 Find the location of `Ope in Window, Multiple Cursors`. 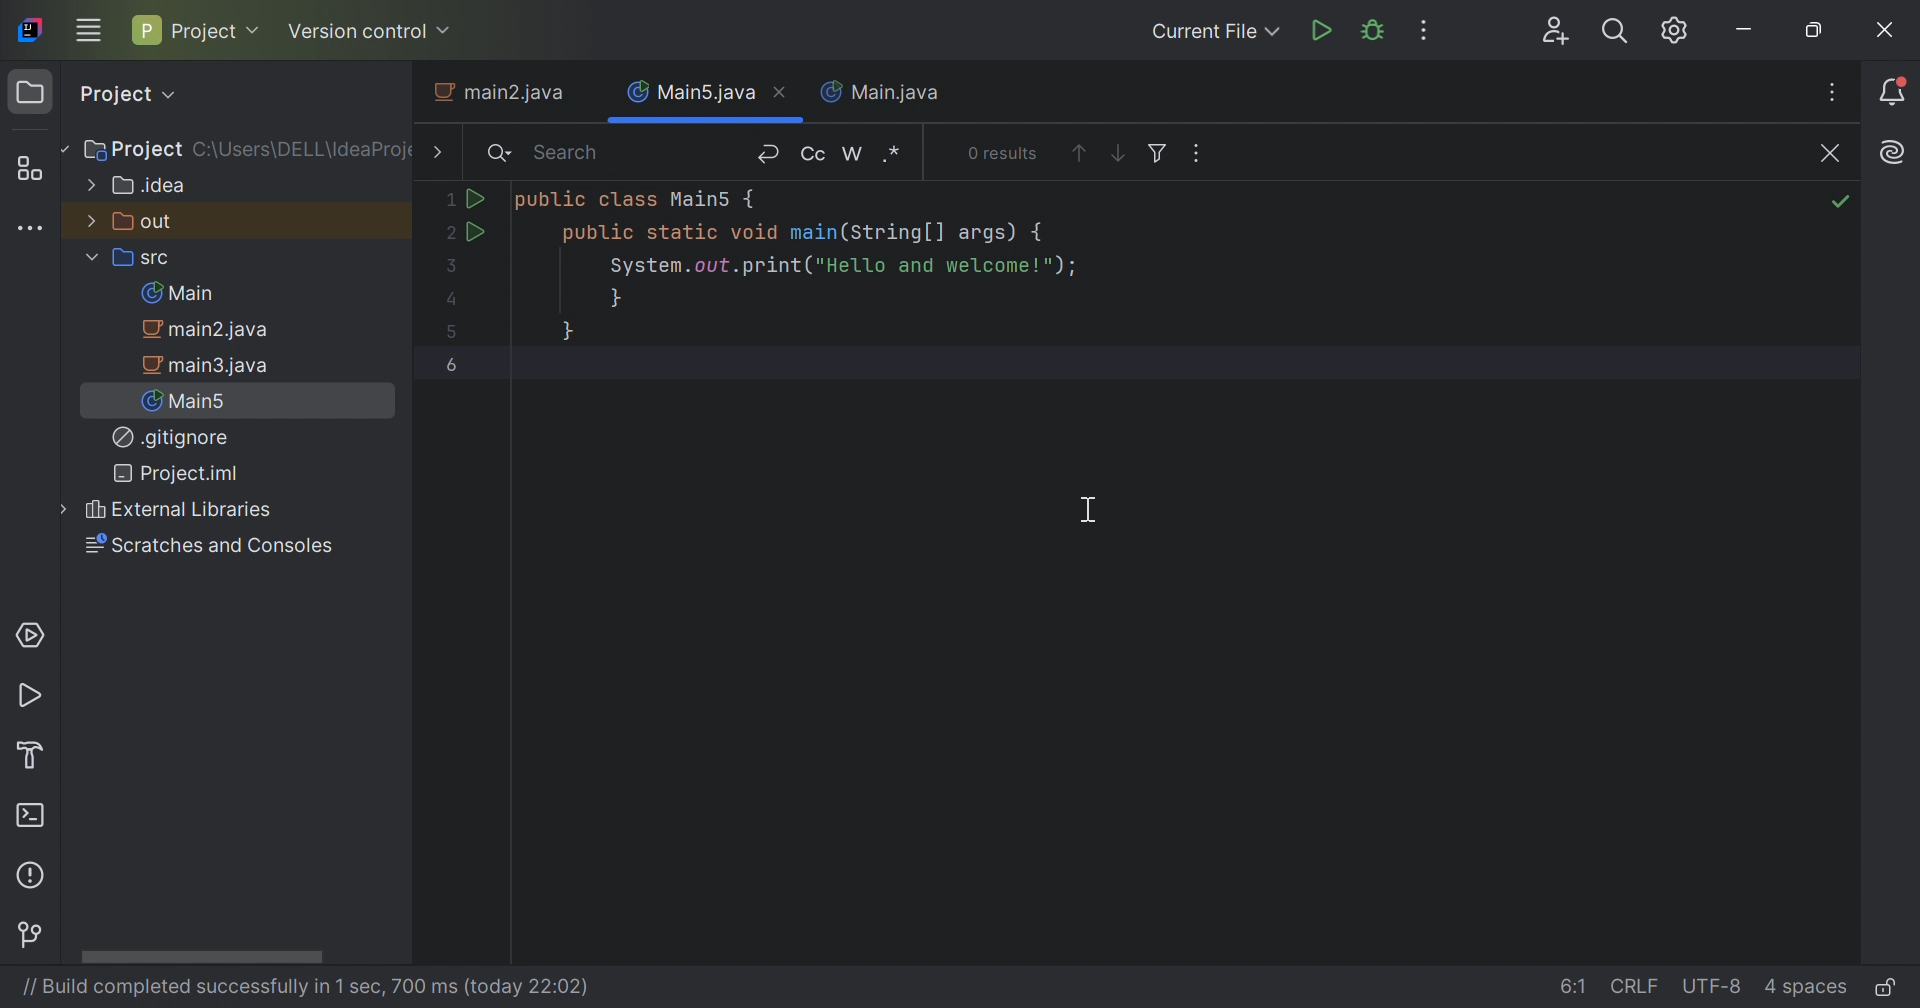

Ope in Window, Multiple Cursors is located at coordinates (1201, 150).